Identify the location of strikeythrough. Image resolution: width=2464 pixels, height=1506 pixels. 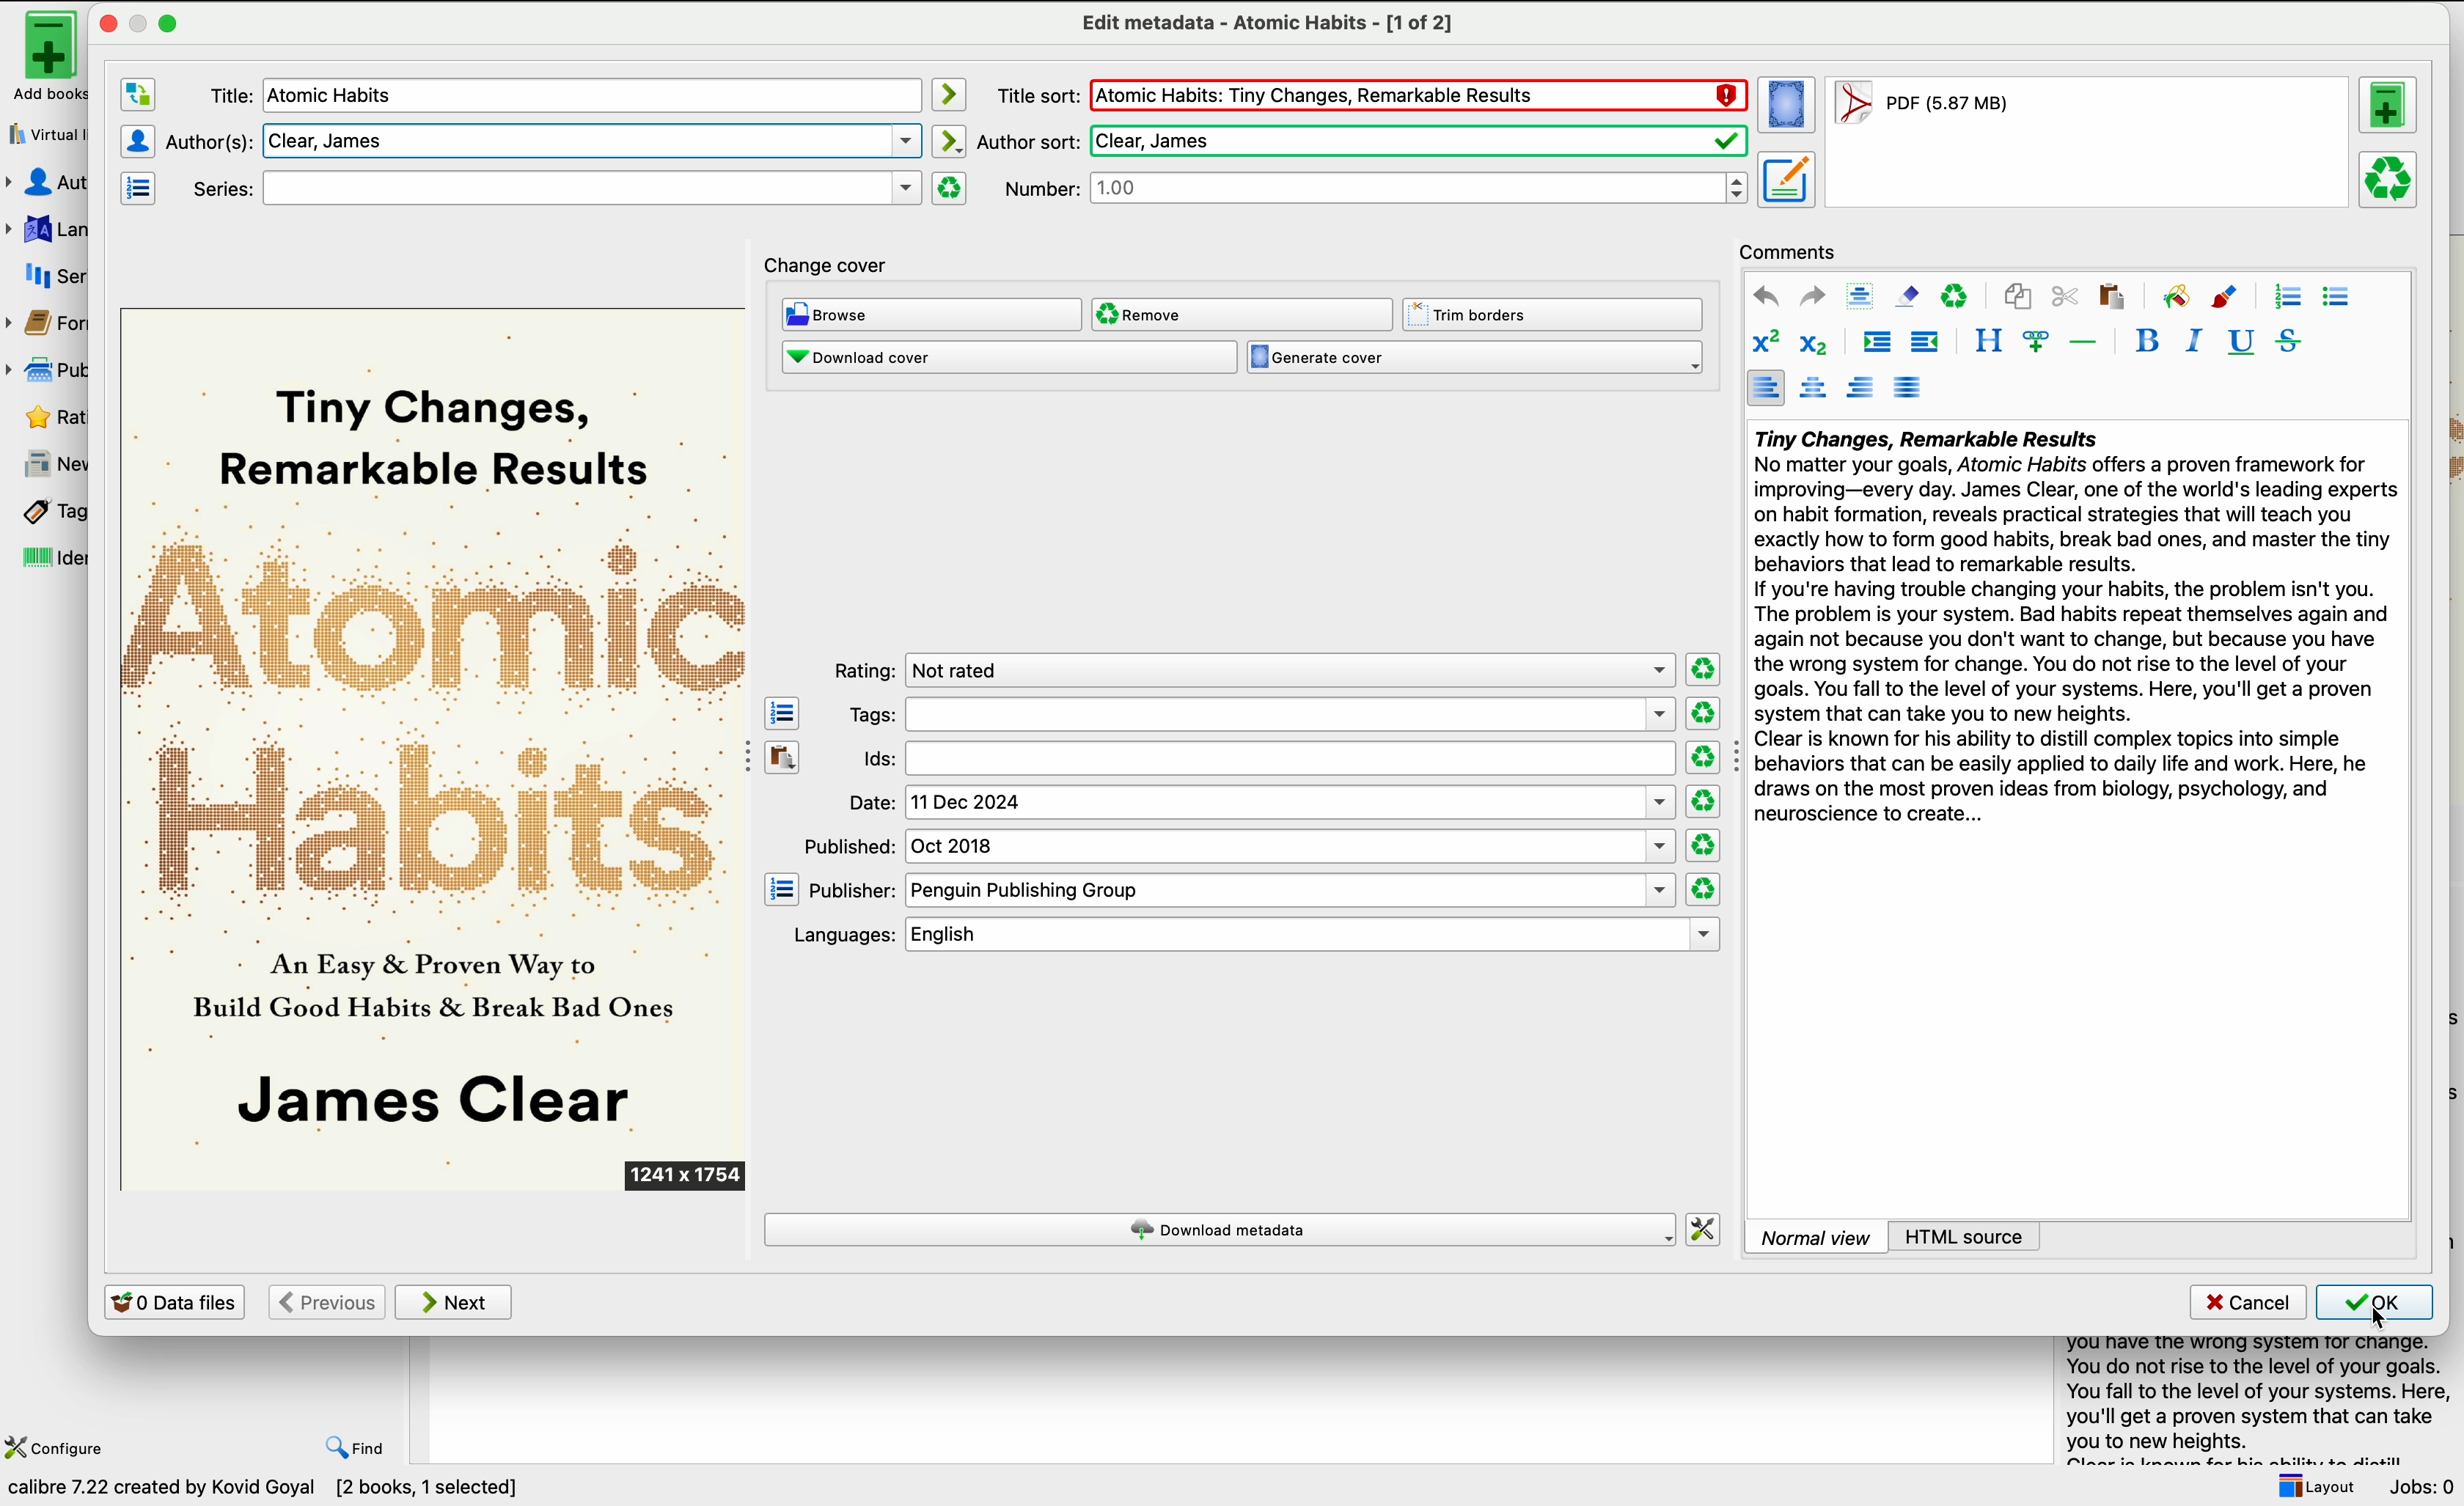
(2290, 342).